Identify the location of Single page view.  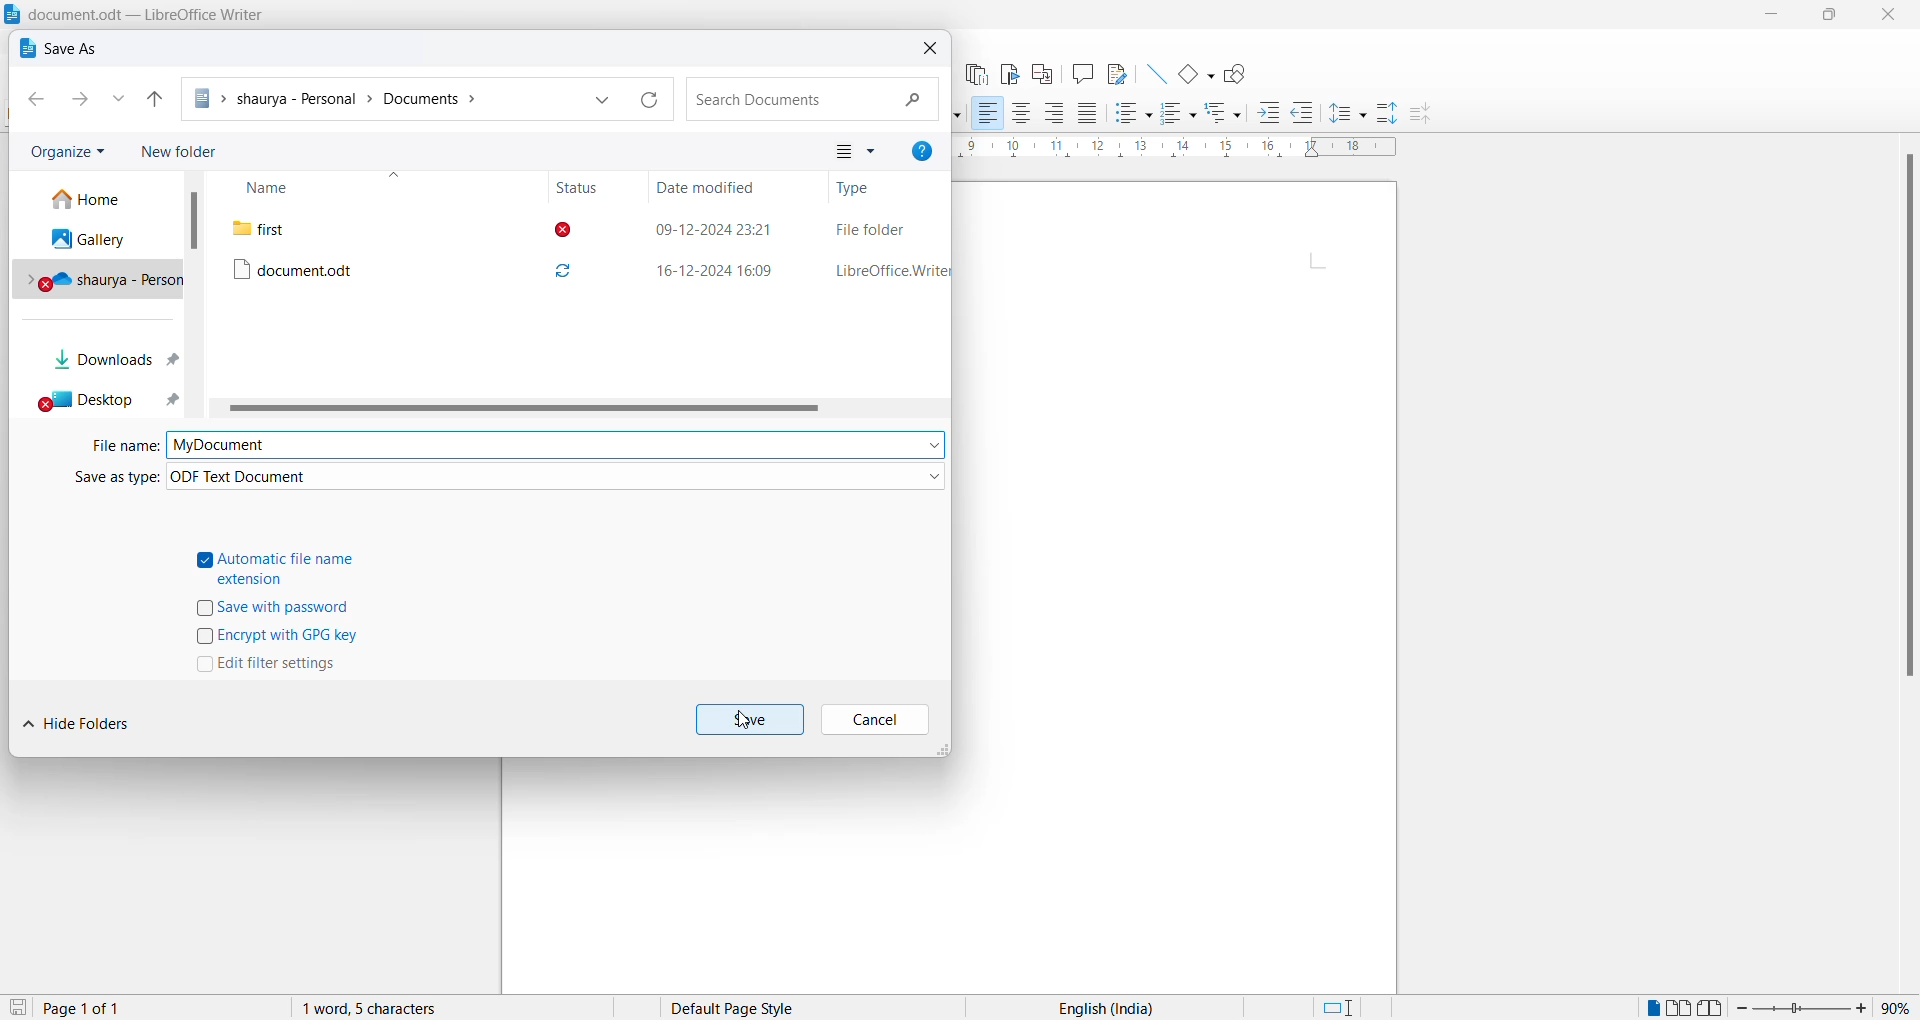
(1651, 1008).